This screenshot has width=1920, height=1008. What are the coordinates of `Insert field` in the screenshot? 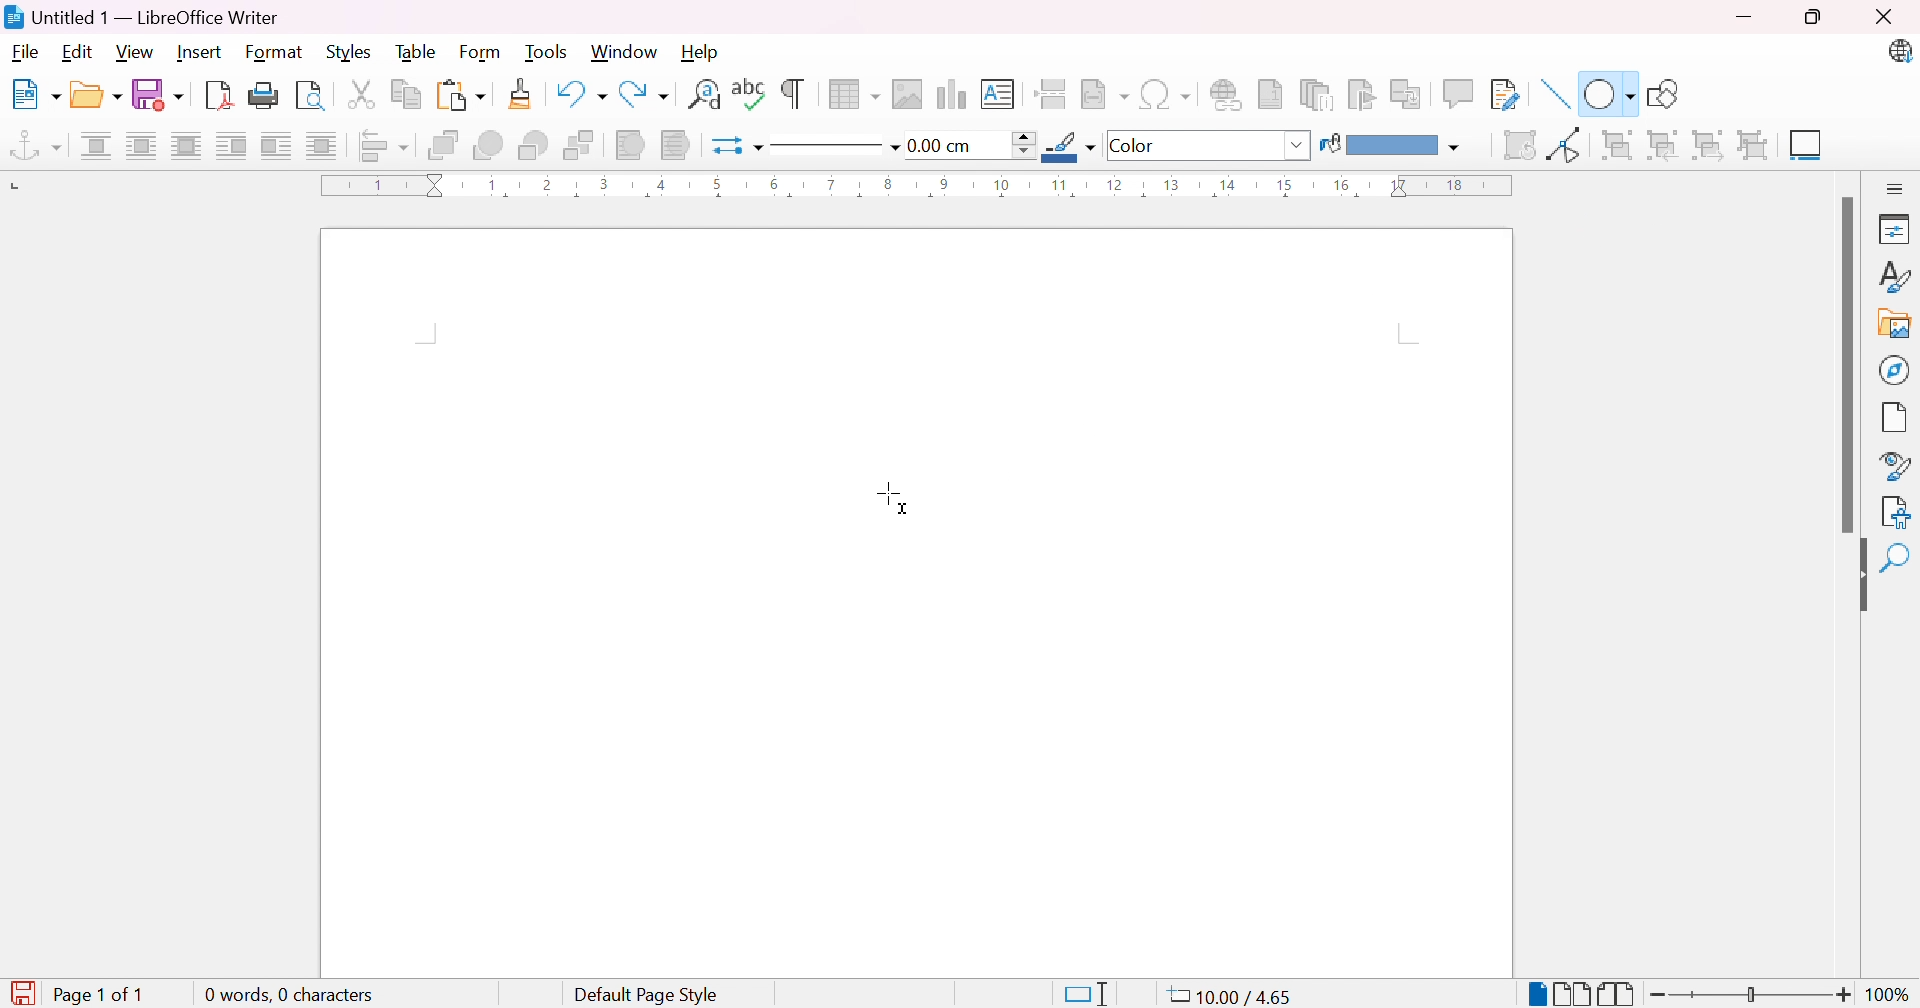 It's located at (1103, 95).